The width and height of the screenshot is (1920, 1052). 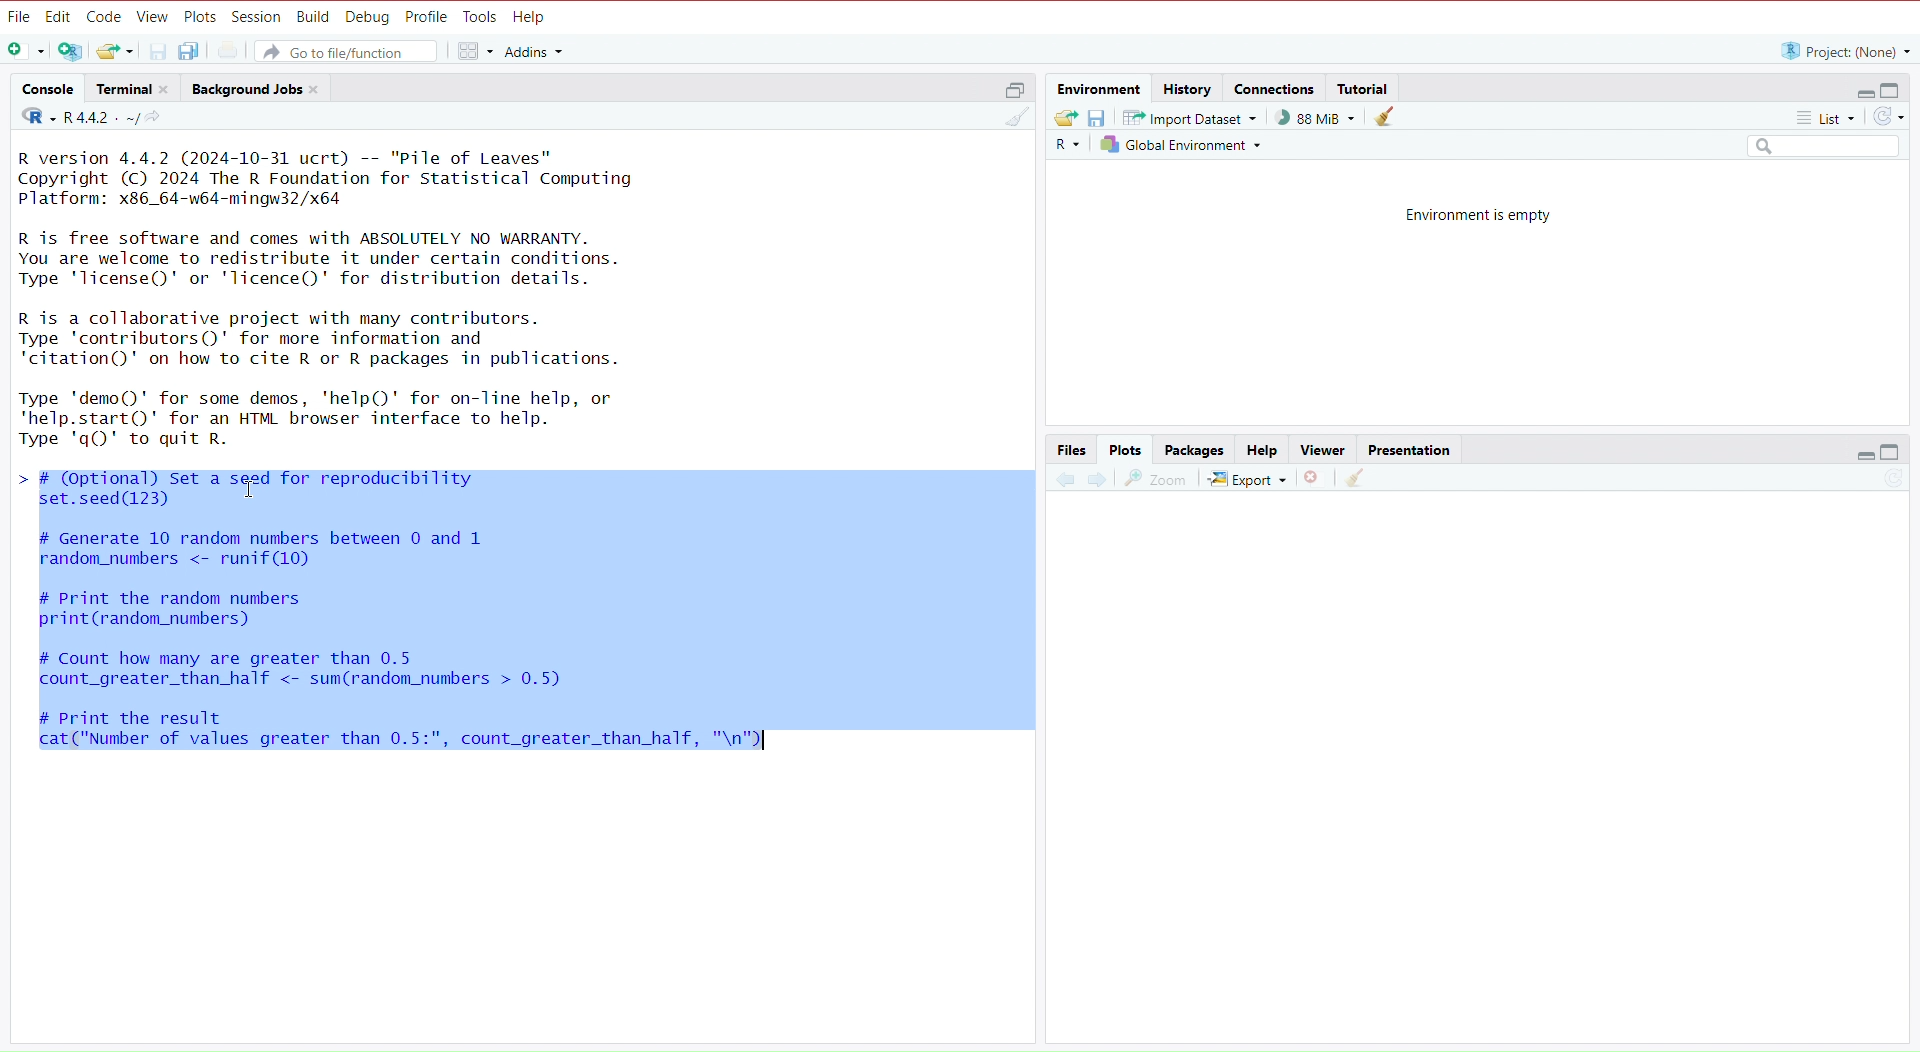 I want to click on ‘Console, so click(x=46, y=87).